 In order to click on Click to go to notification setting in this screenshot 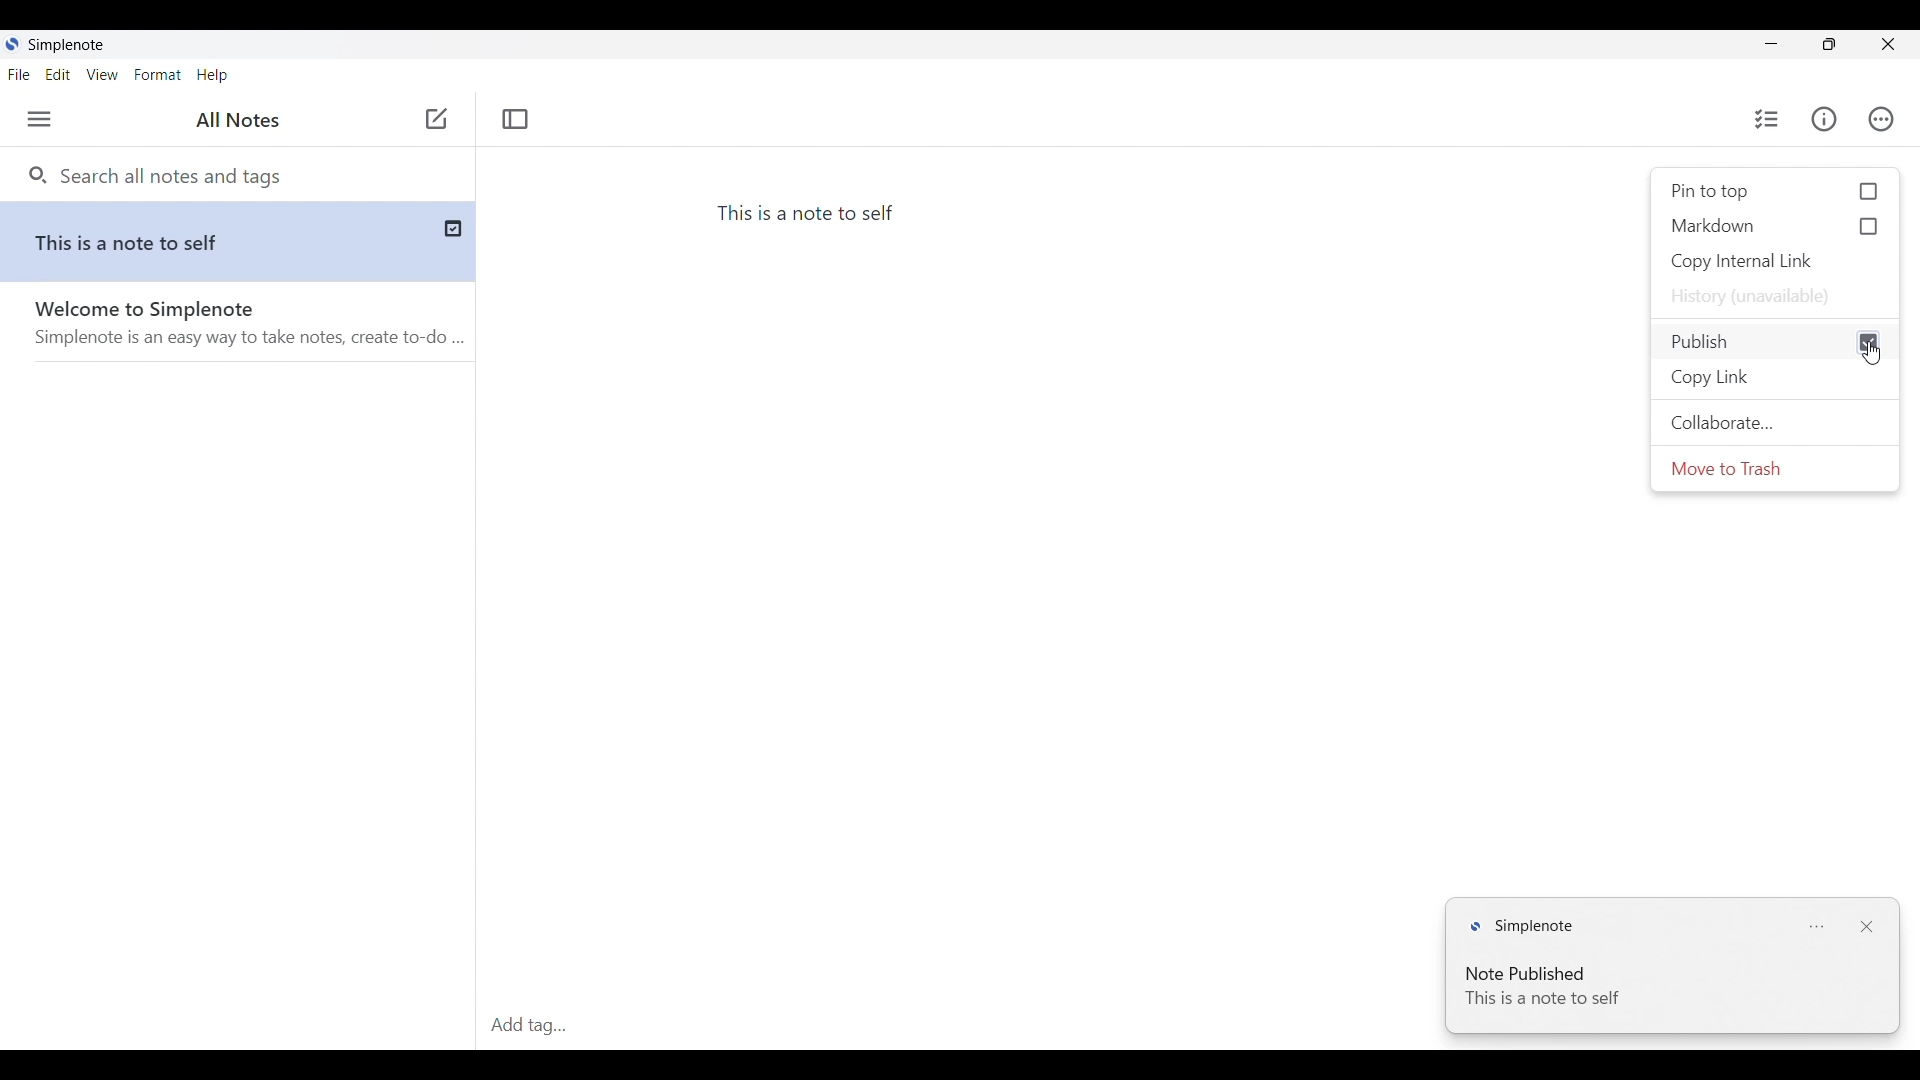, I will do `click(1818, 927)`.